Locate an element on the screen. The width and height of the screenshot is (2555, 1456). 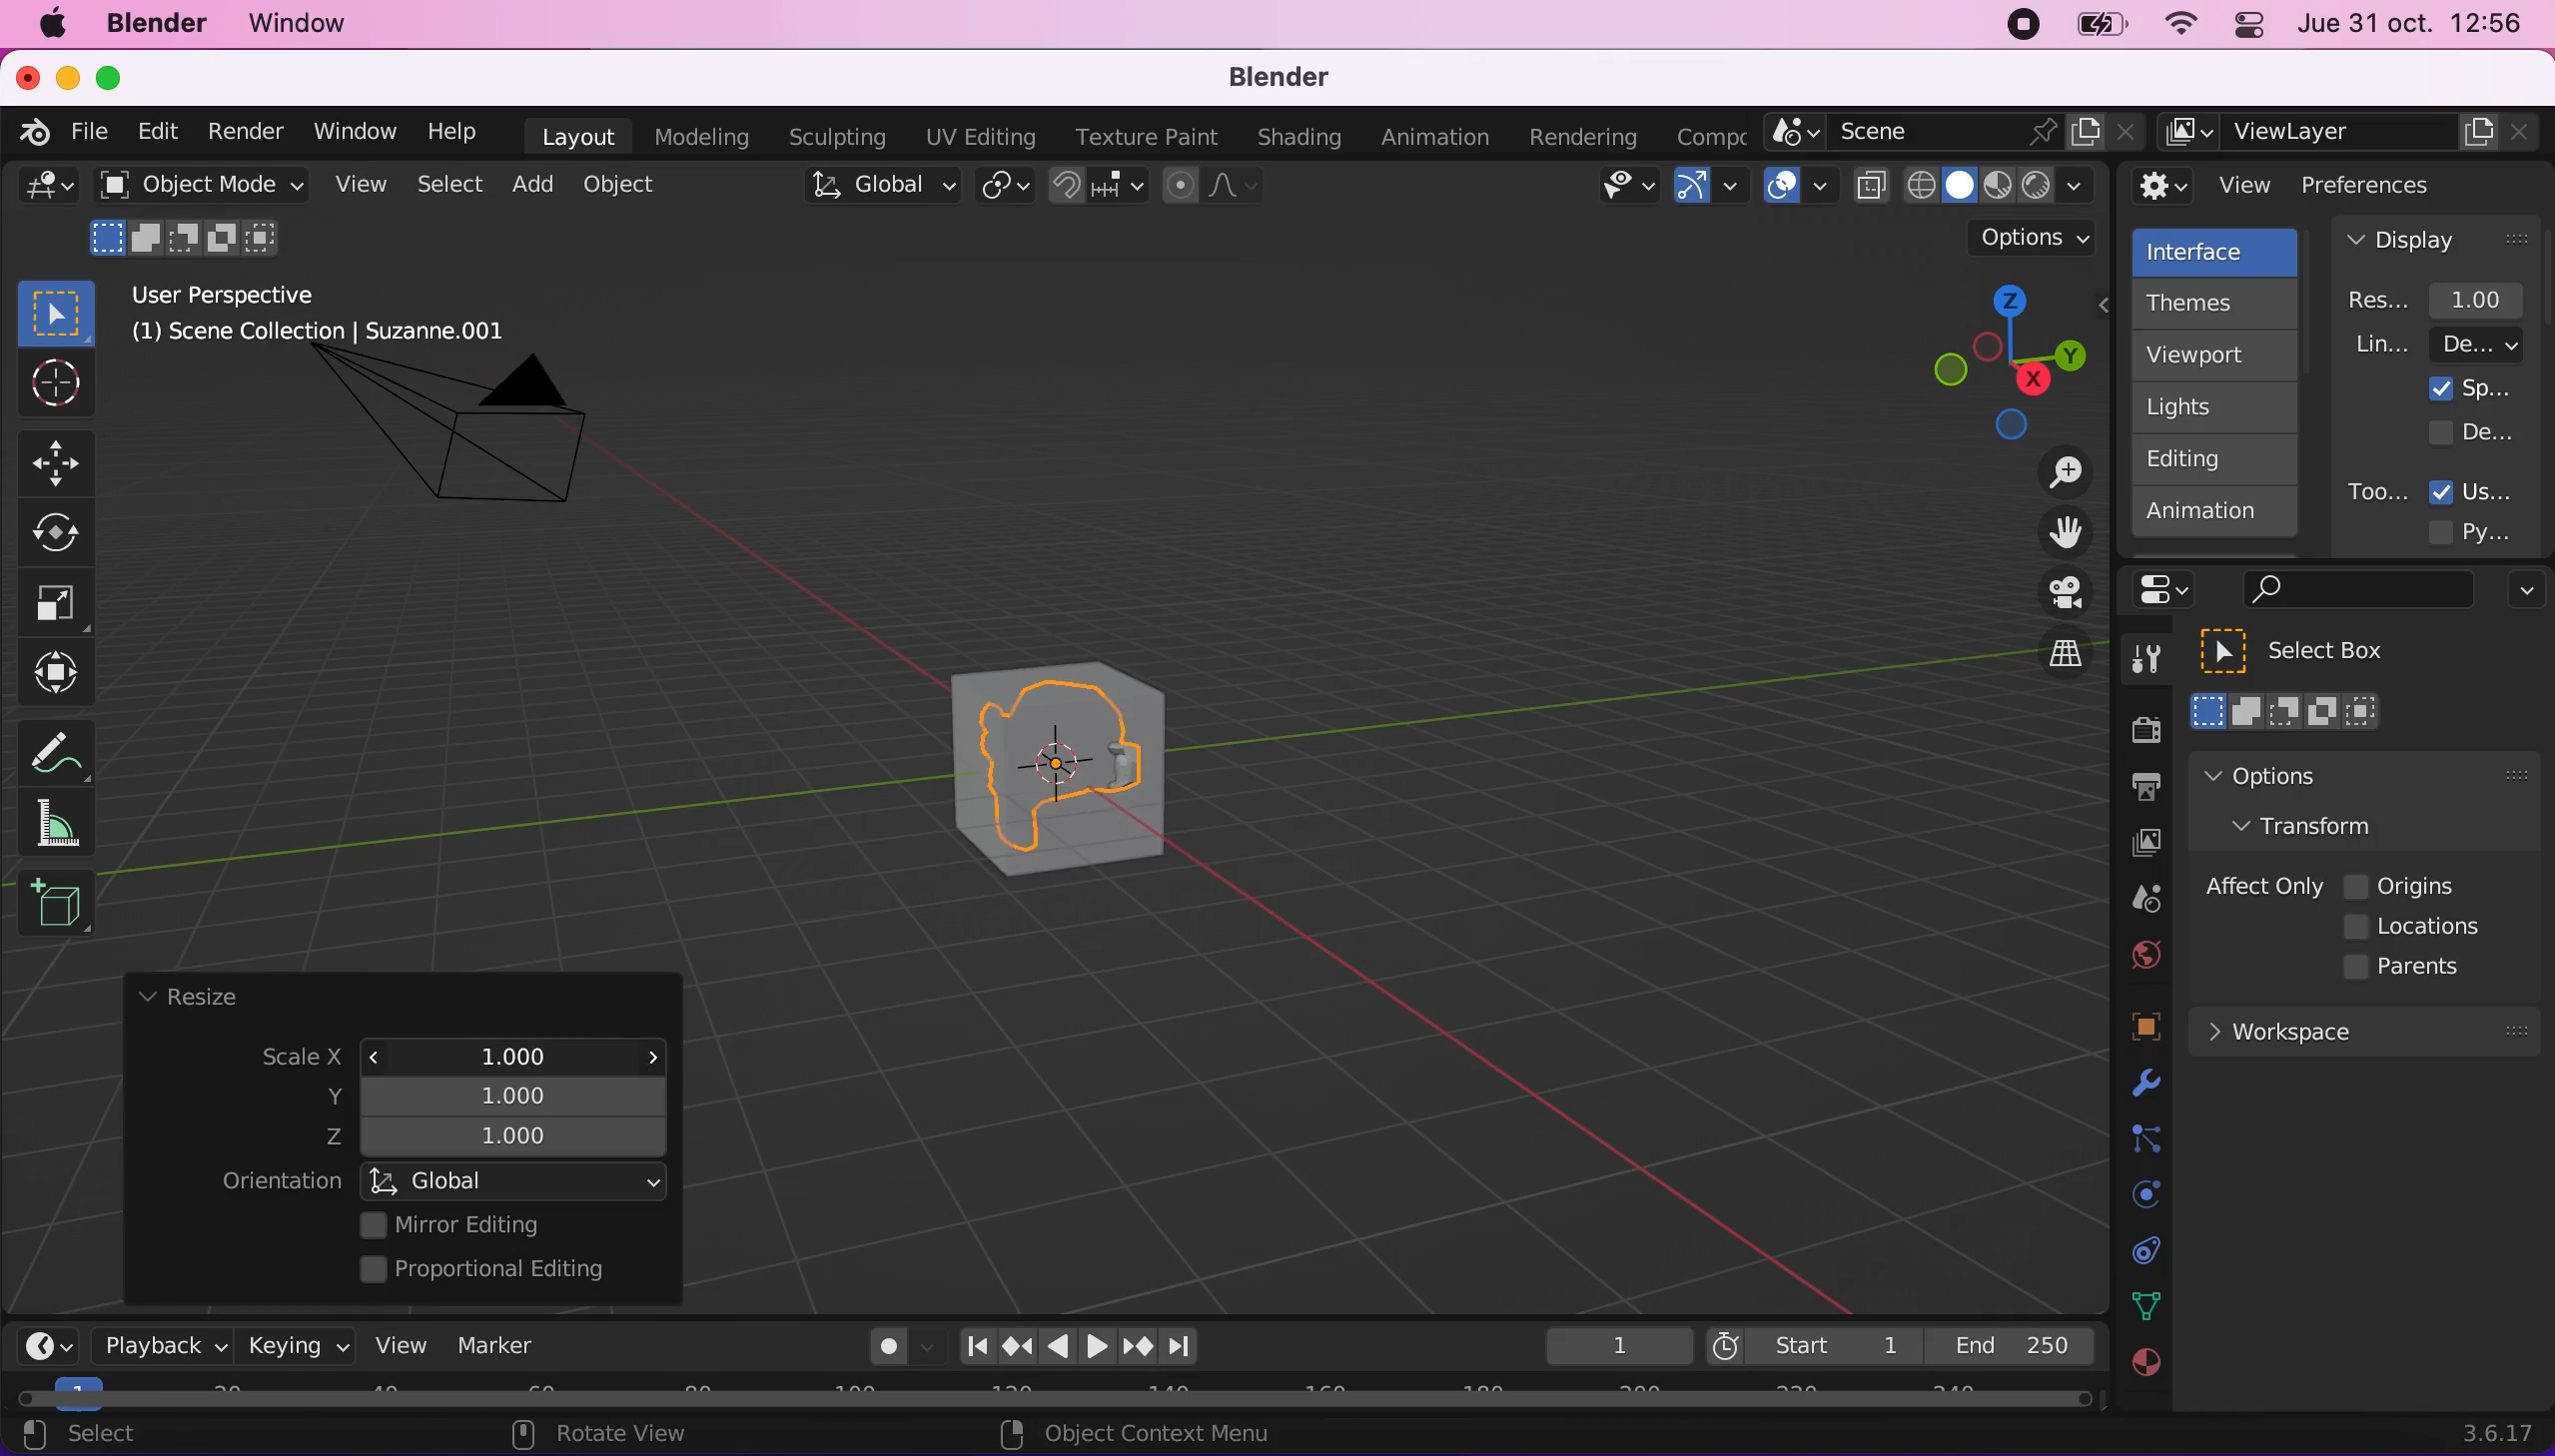
zoom in/out the view is located at coordinates (2055, 472).